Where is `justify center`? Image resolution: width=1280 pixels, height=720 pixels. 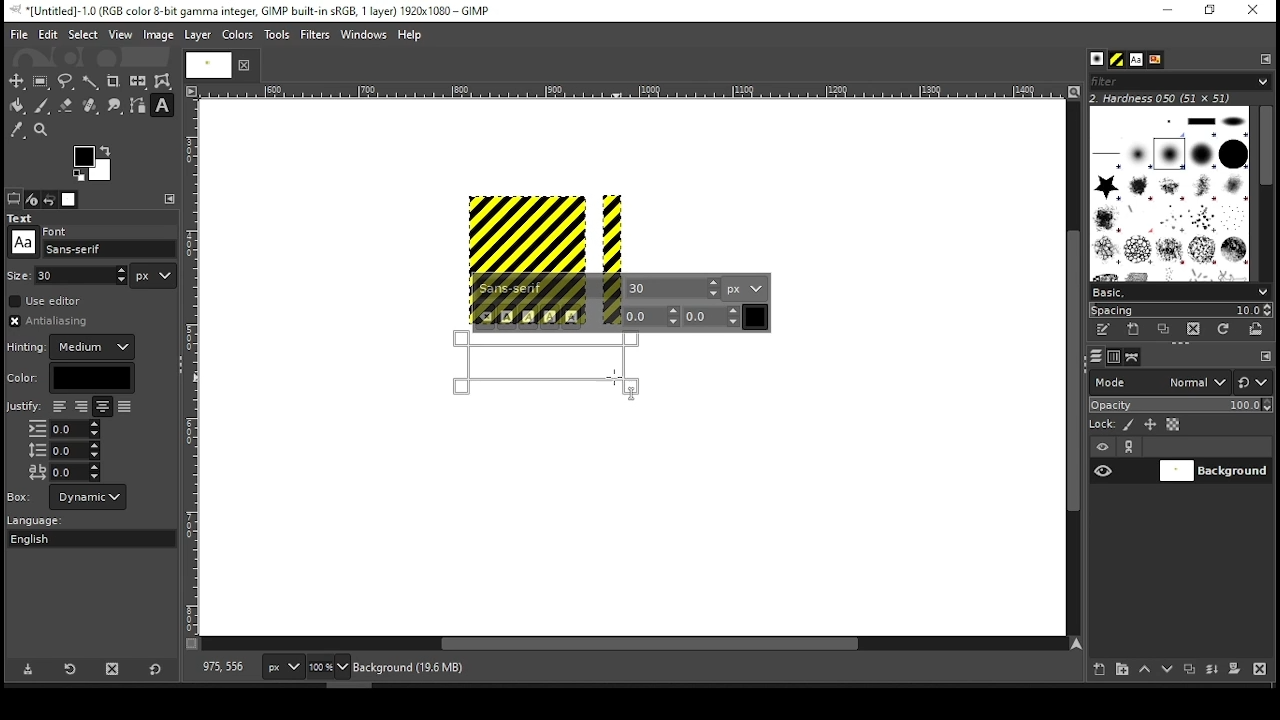 justify center is located at coordinates (102, 407).